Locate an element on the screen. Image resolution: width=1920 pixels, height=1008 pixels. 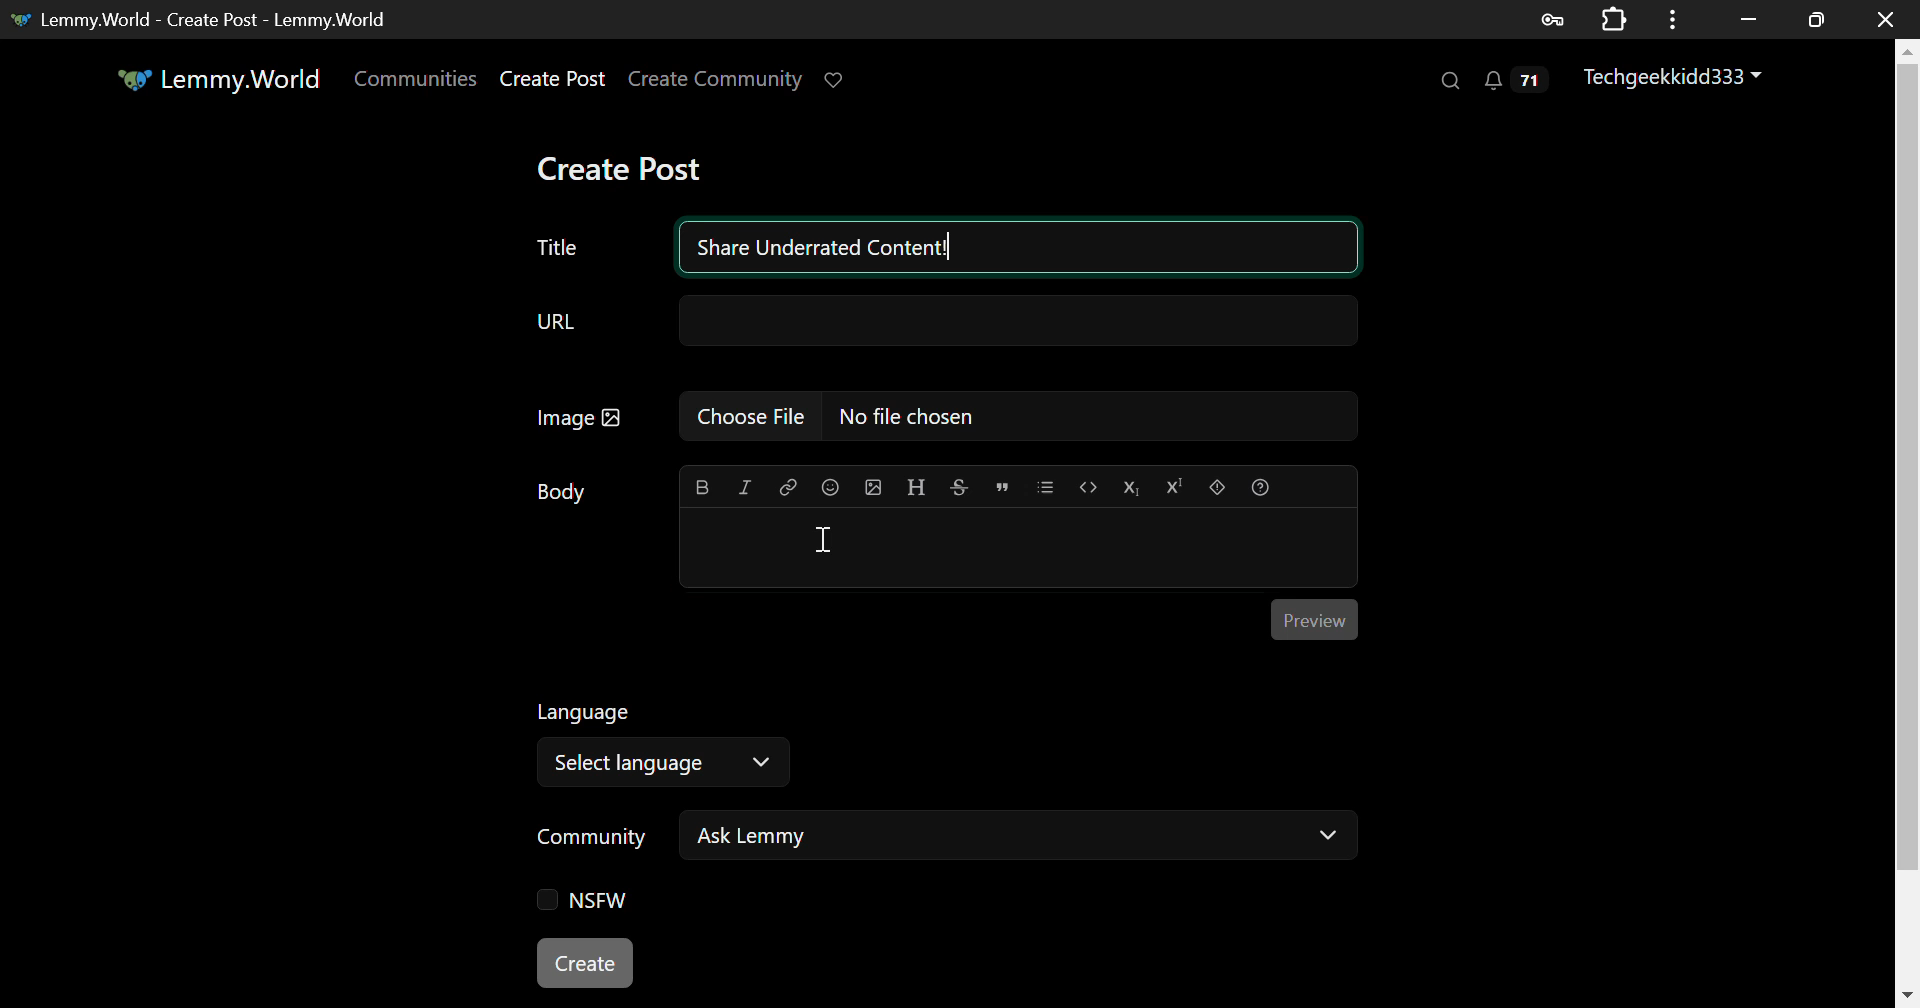
Create Post is located at coordinates (618, 168).